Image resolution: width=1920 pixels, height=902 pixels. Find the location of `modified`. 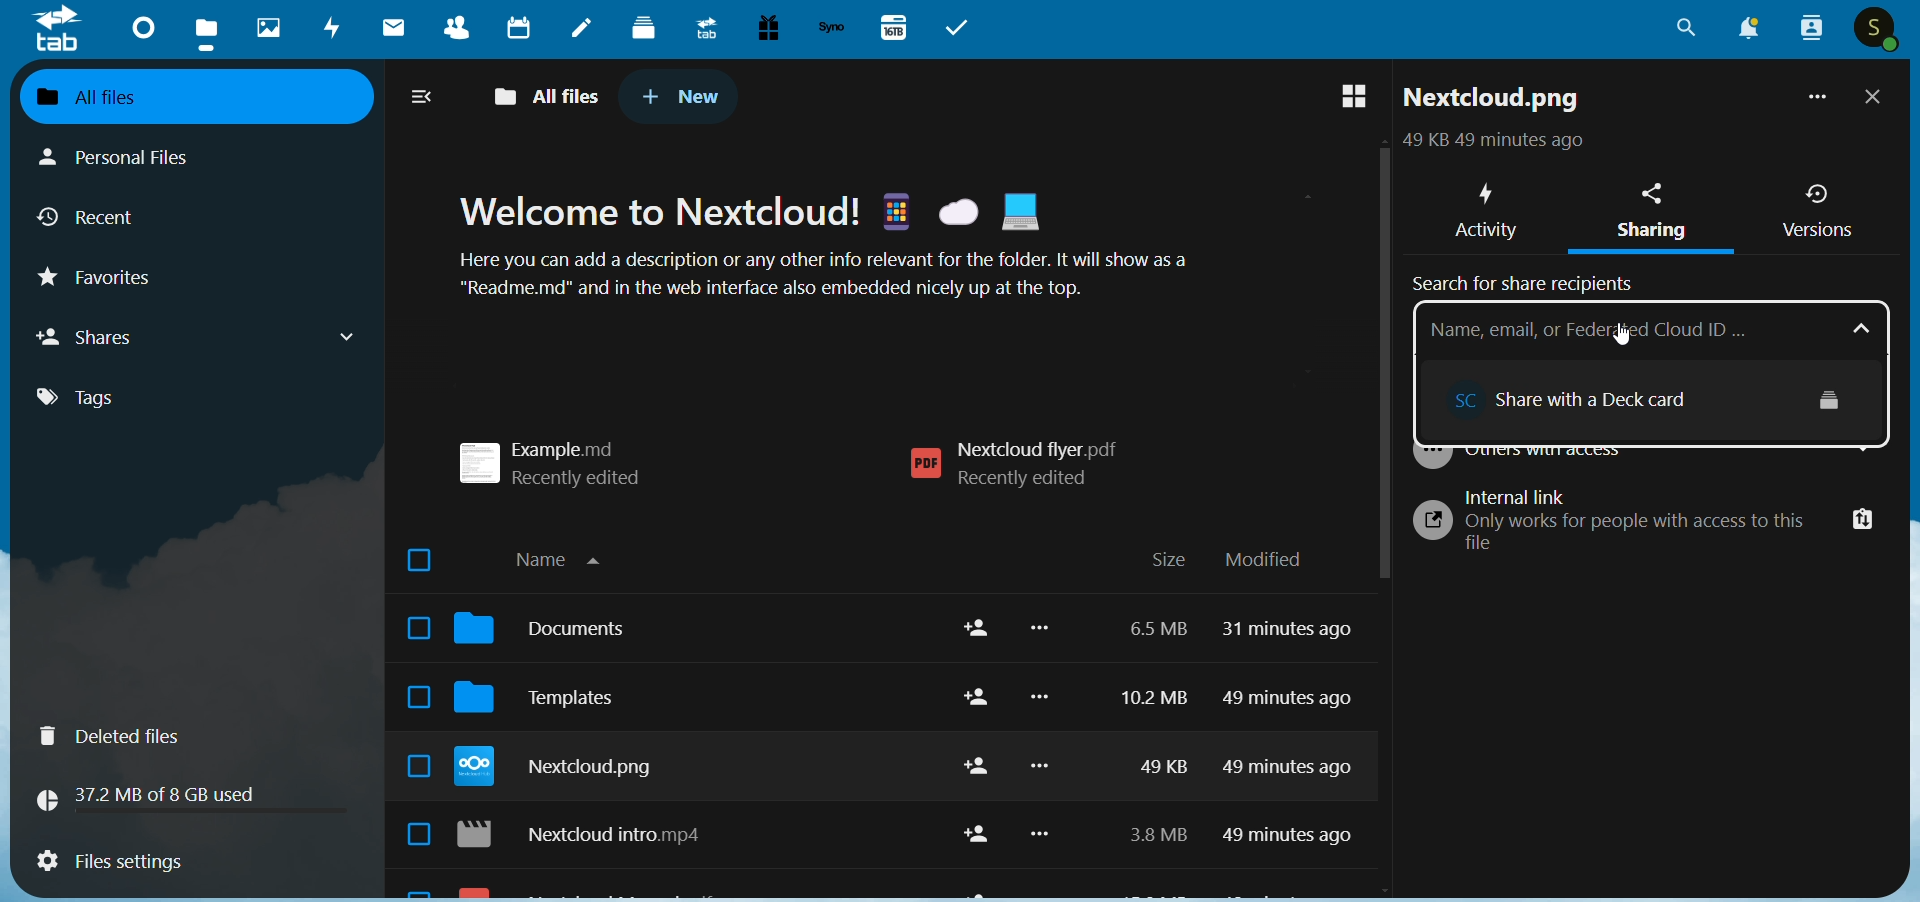

modified is located at coordinates (1264, 560).